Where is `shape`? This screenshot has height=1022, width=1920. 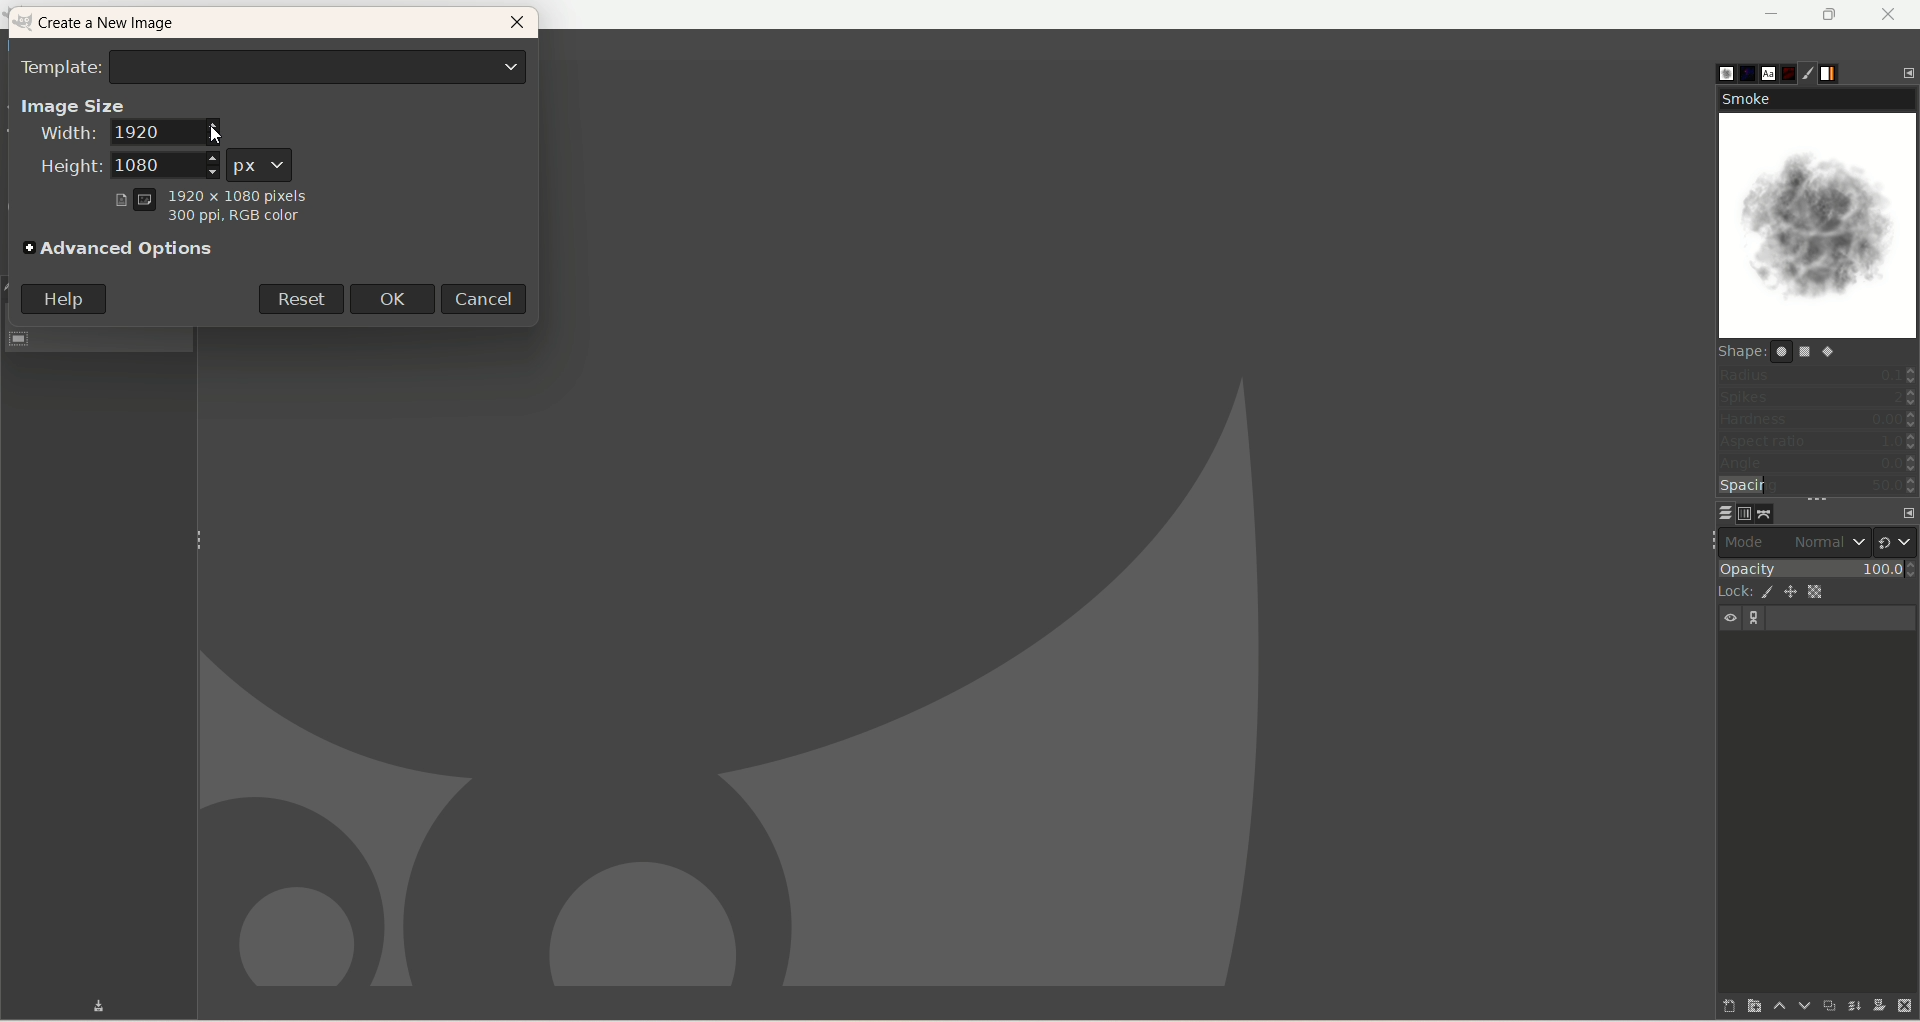
shape is located at coordinates (1787, 351).